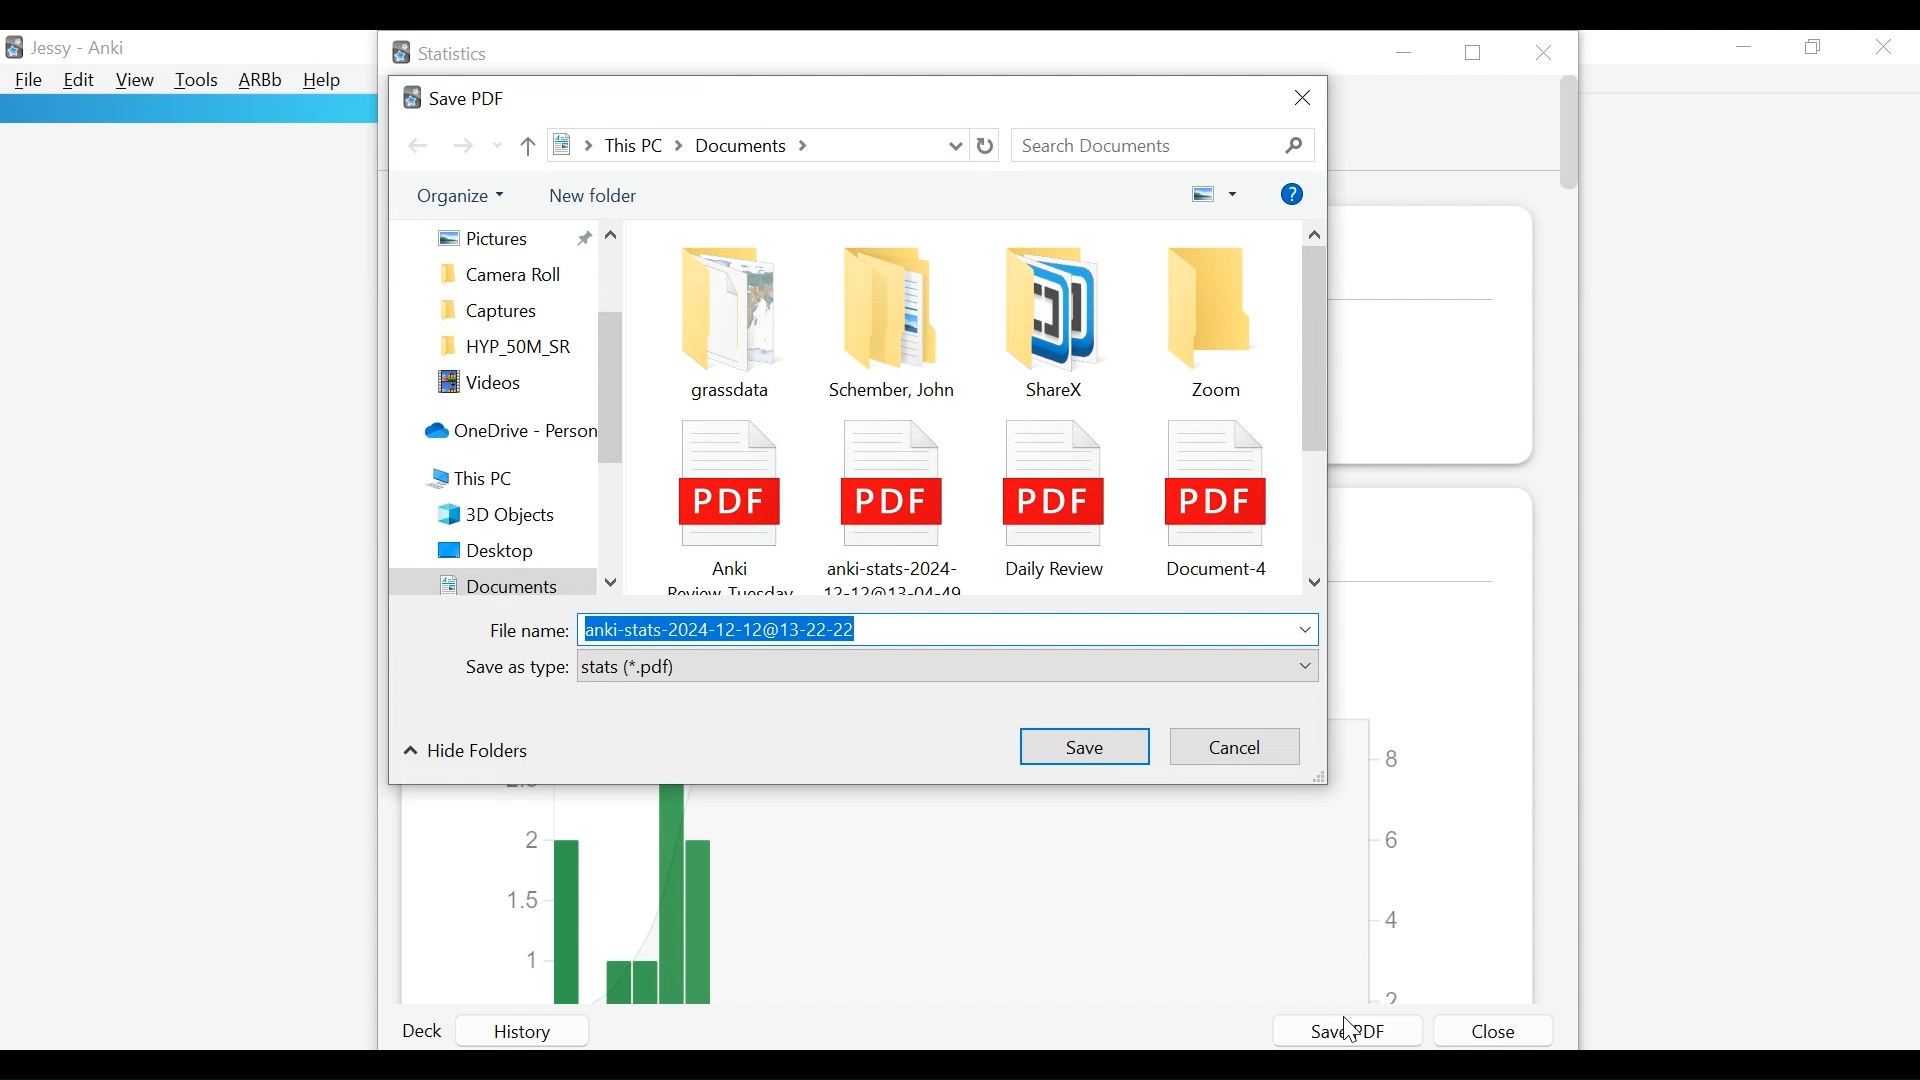 The height and width of the screenshot is (1080, 1920). What do you see at coordinates (1215, 494) in the screenshot?
I see `PDF` at bounding box center [1215, 494].